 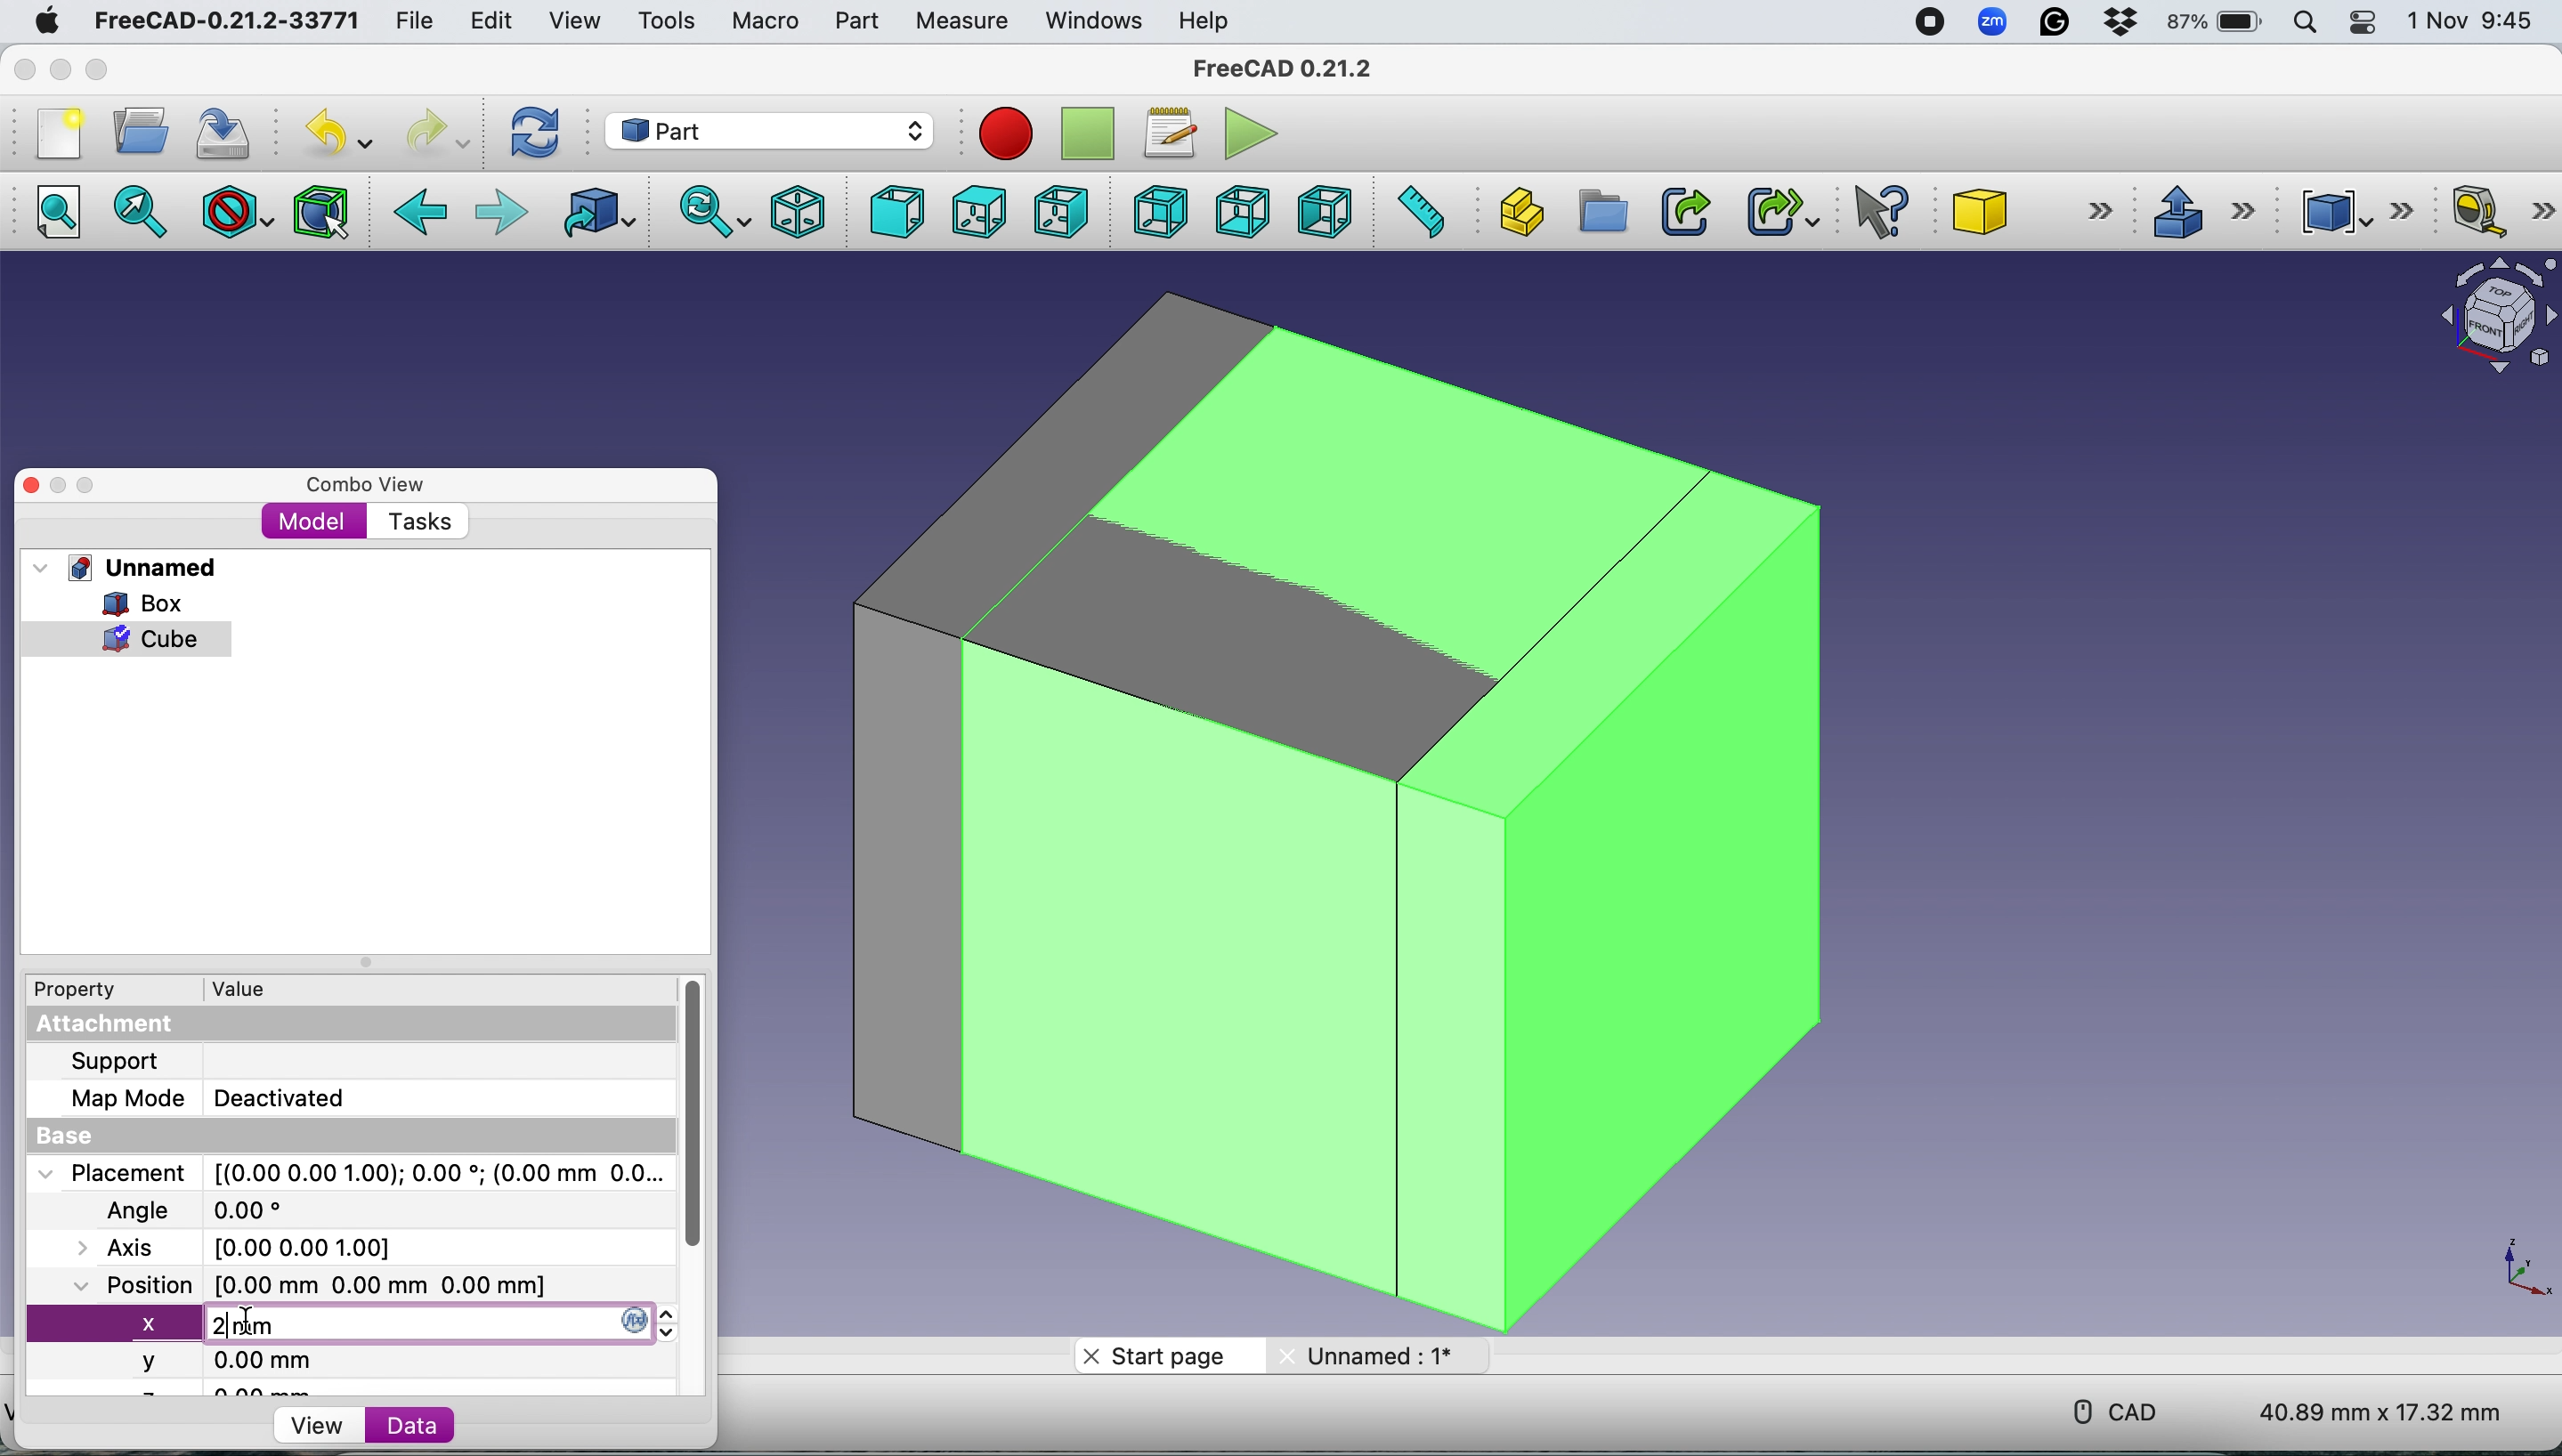 What do you see at coordinates (422, 214) in the screenshot?
I see `Backward` at bounding box center [422, 214].